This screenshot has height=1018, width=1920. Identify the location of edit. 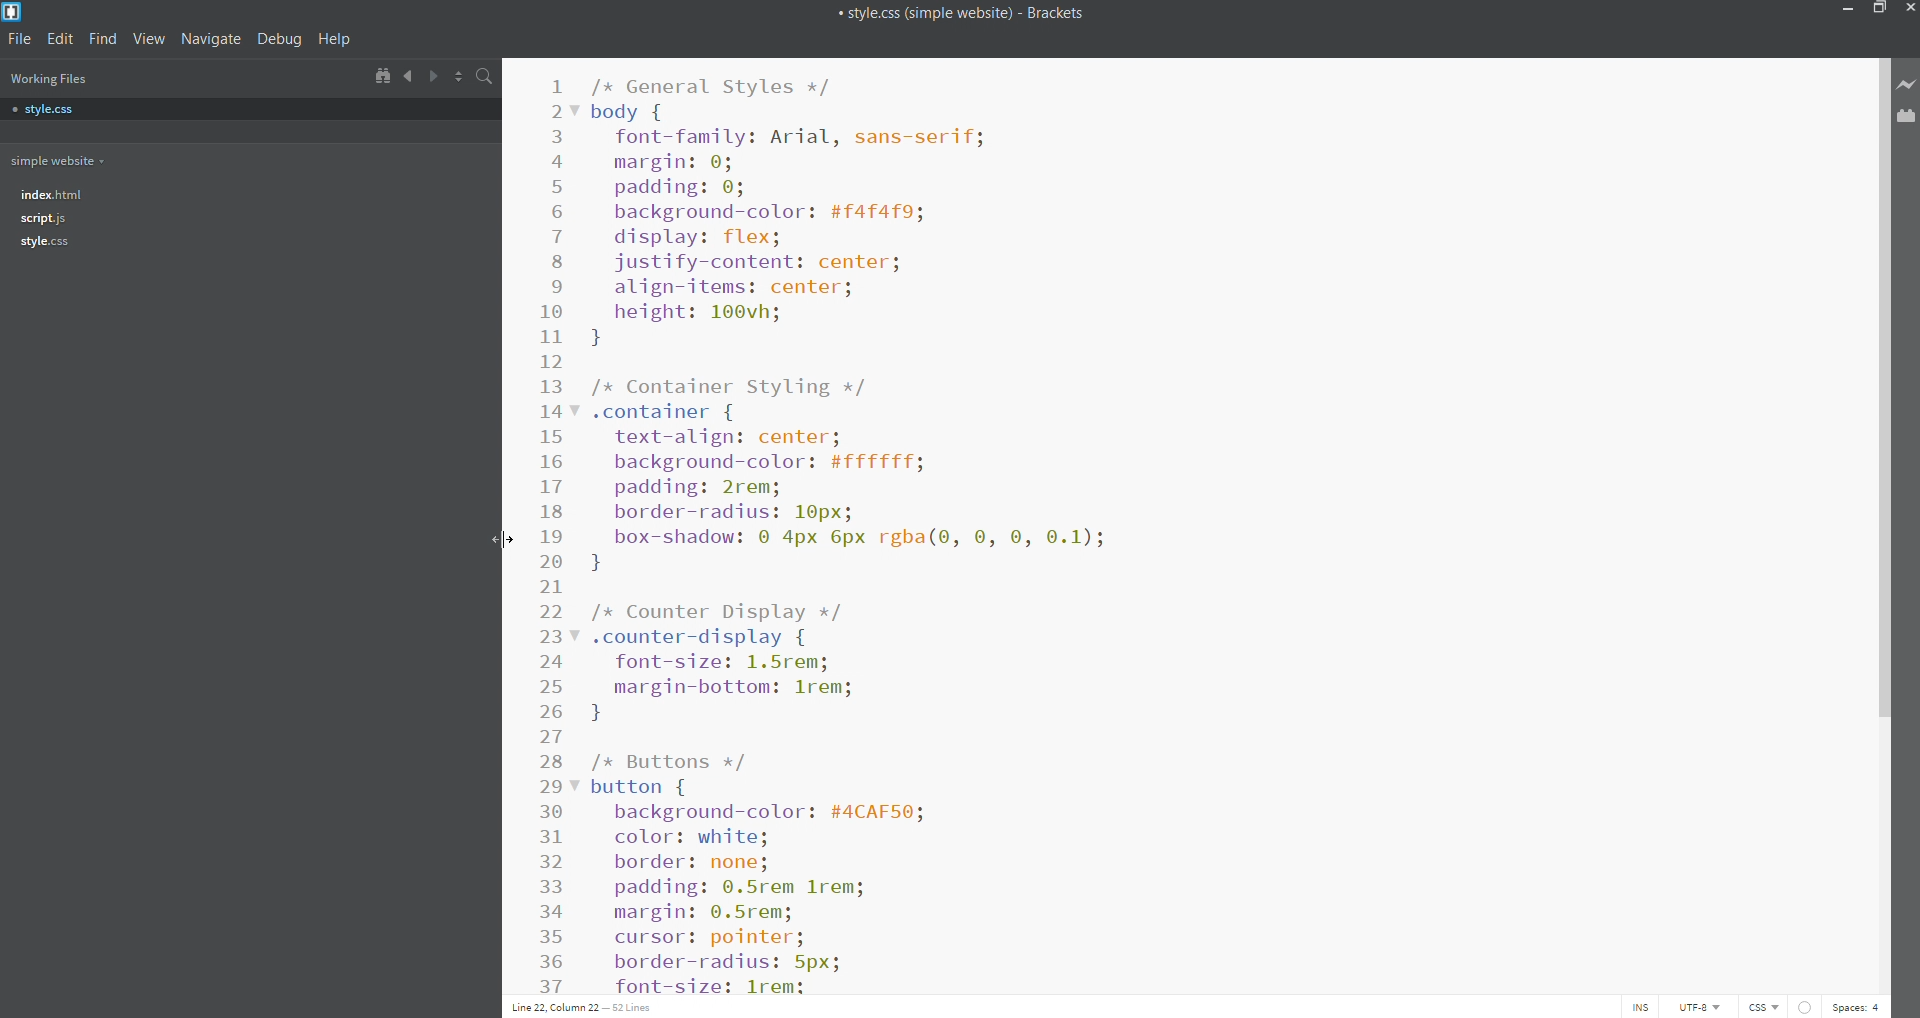
(61, 39).